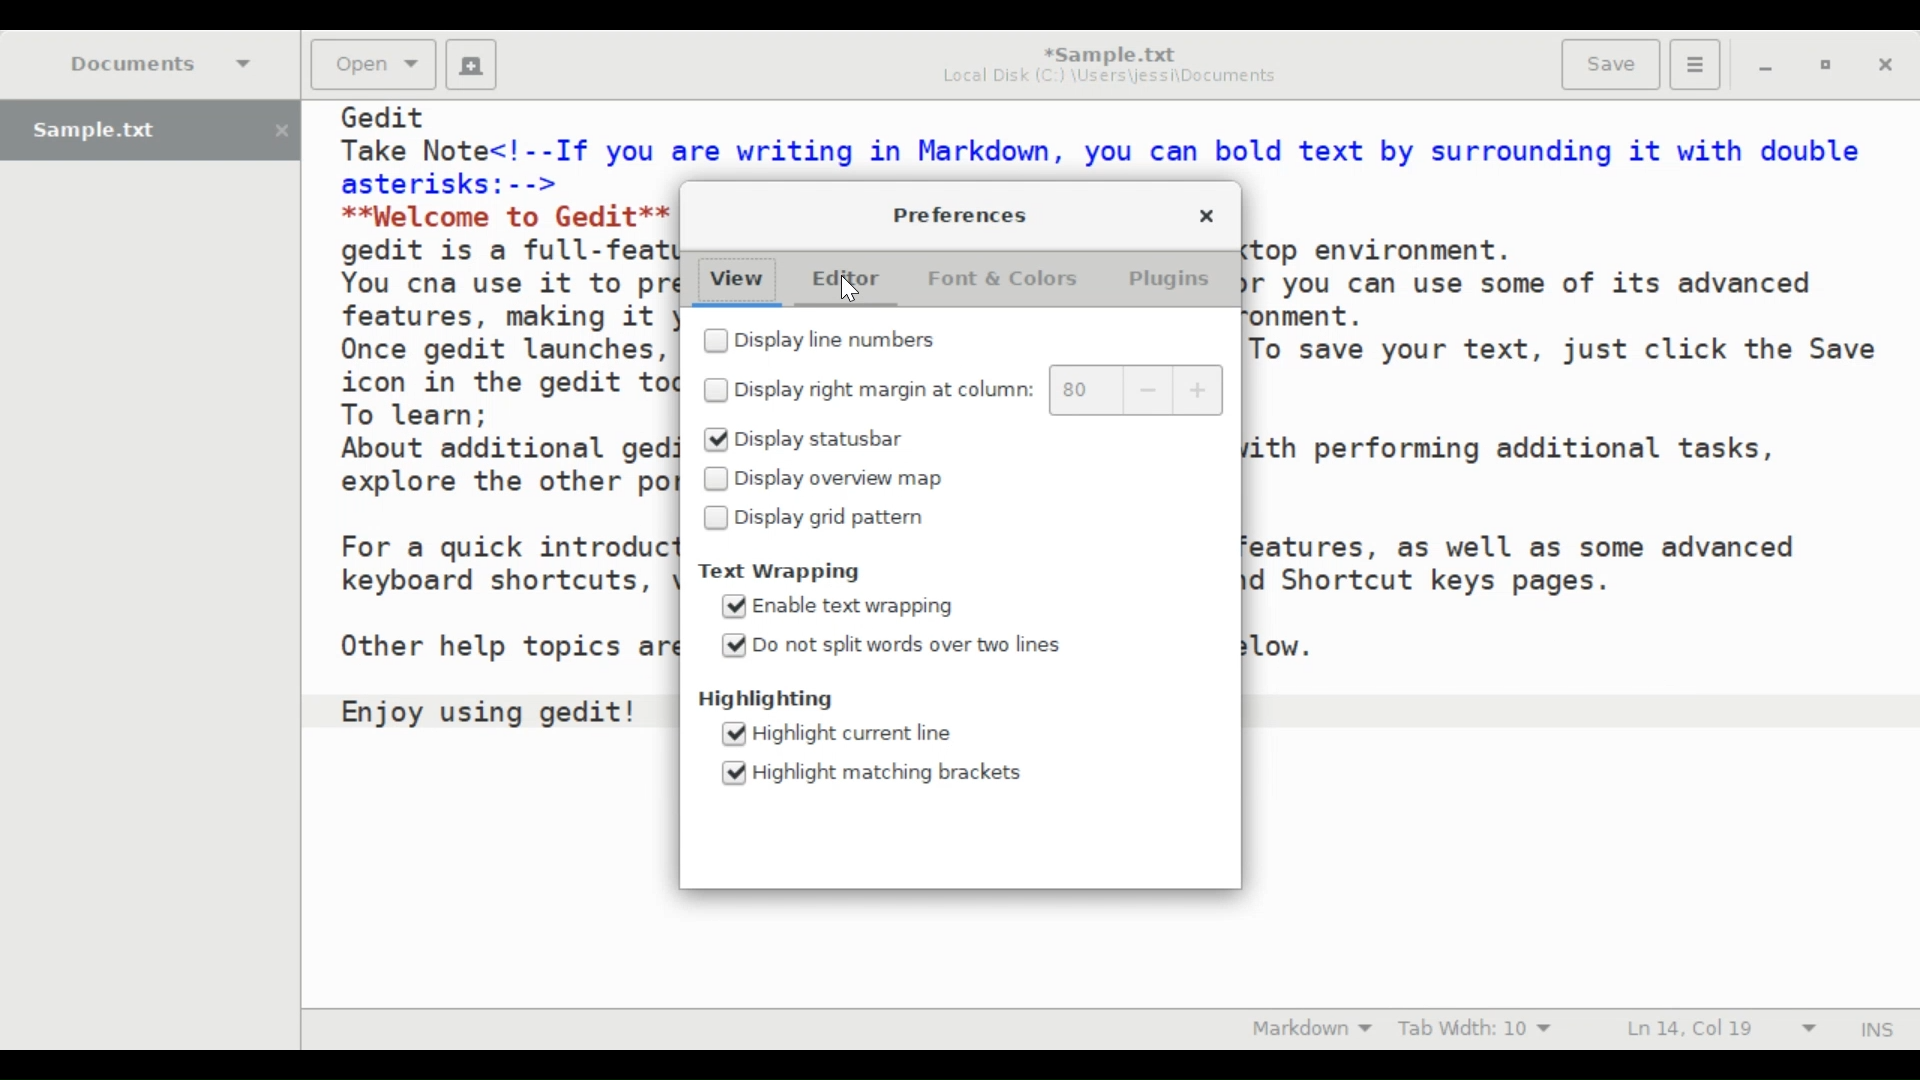 The height and width of the screenshot is (1080, 1920). I want to click on Editor, so click(855, 281).